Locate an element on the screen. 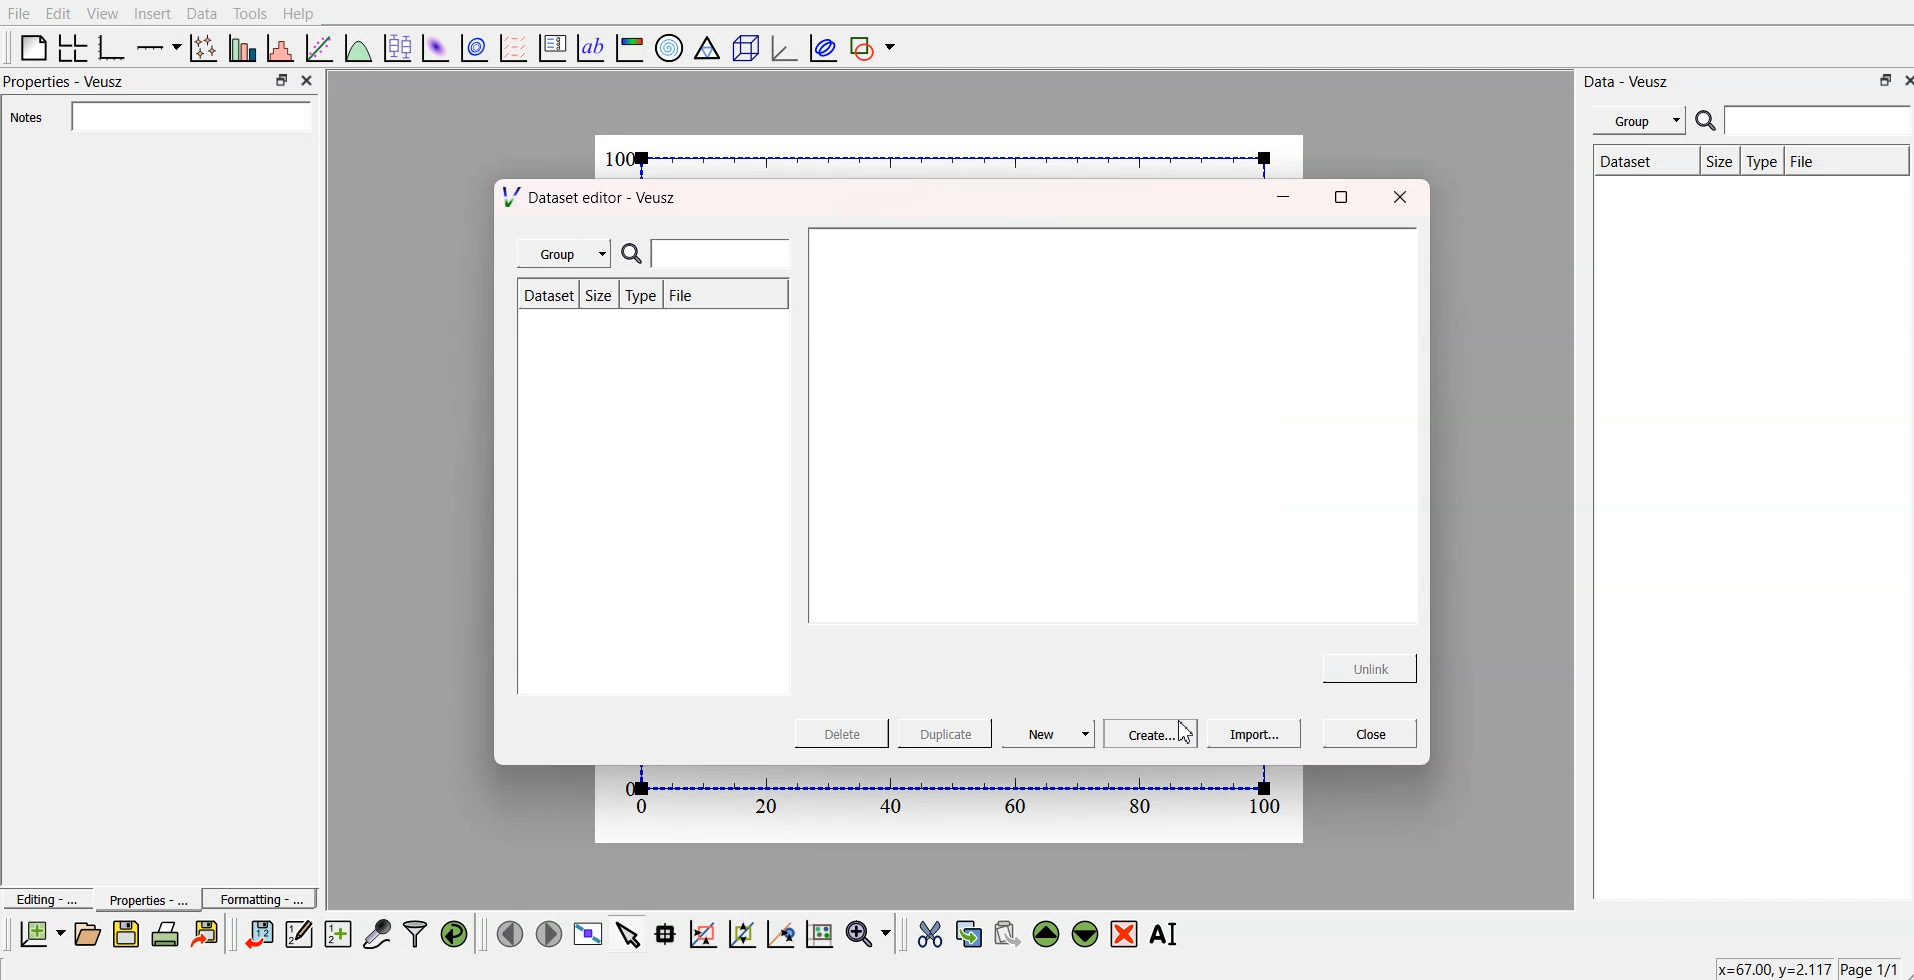  plot bar graphs is located at coordinates (244, 48).